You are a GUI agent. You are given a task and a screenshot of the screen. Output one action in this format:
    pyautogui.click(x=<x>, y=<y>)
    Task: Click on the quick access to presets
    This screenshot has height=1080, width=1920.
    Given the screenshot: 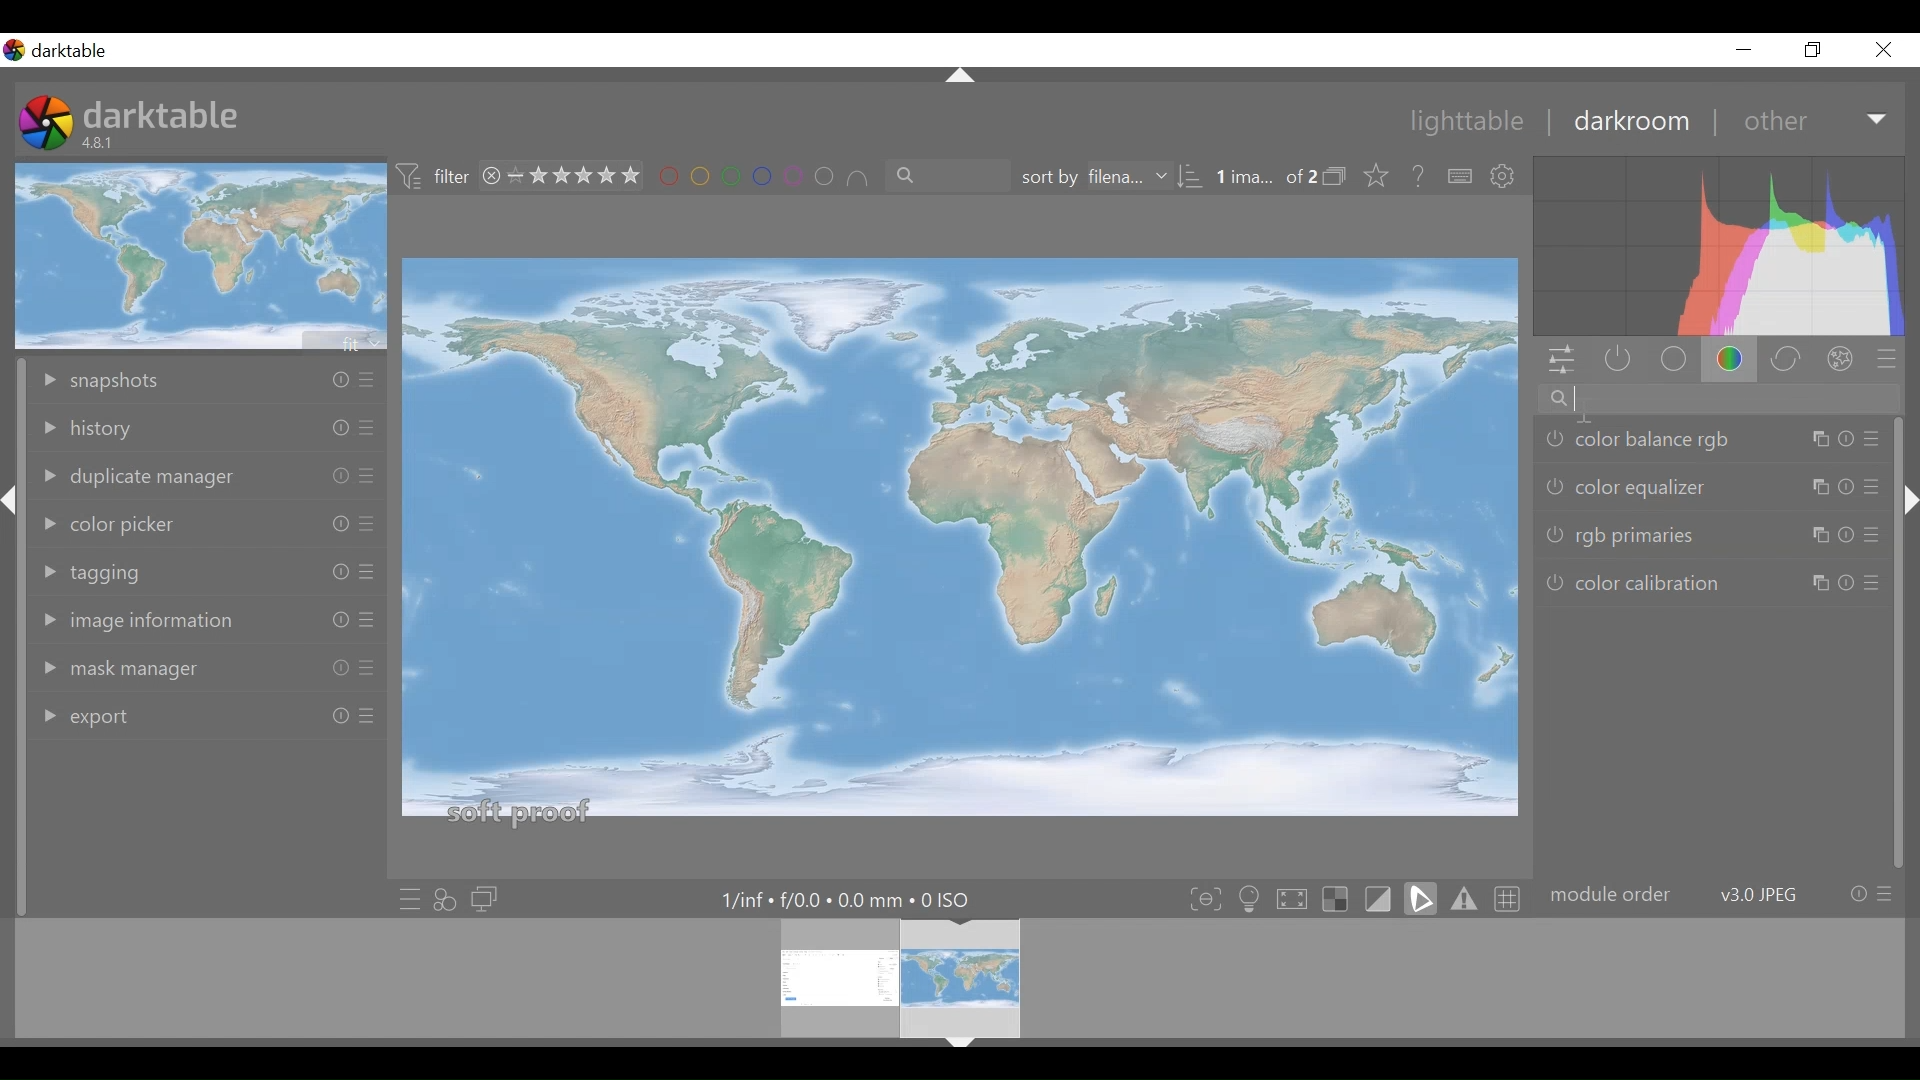 What is the action you would take?
    pyautogui.click(x=409, y=899)
    